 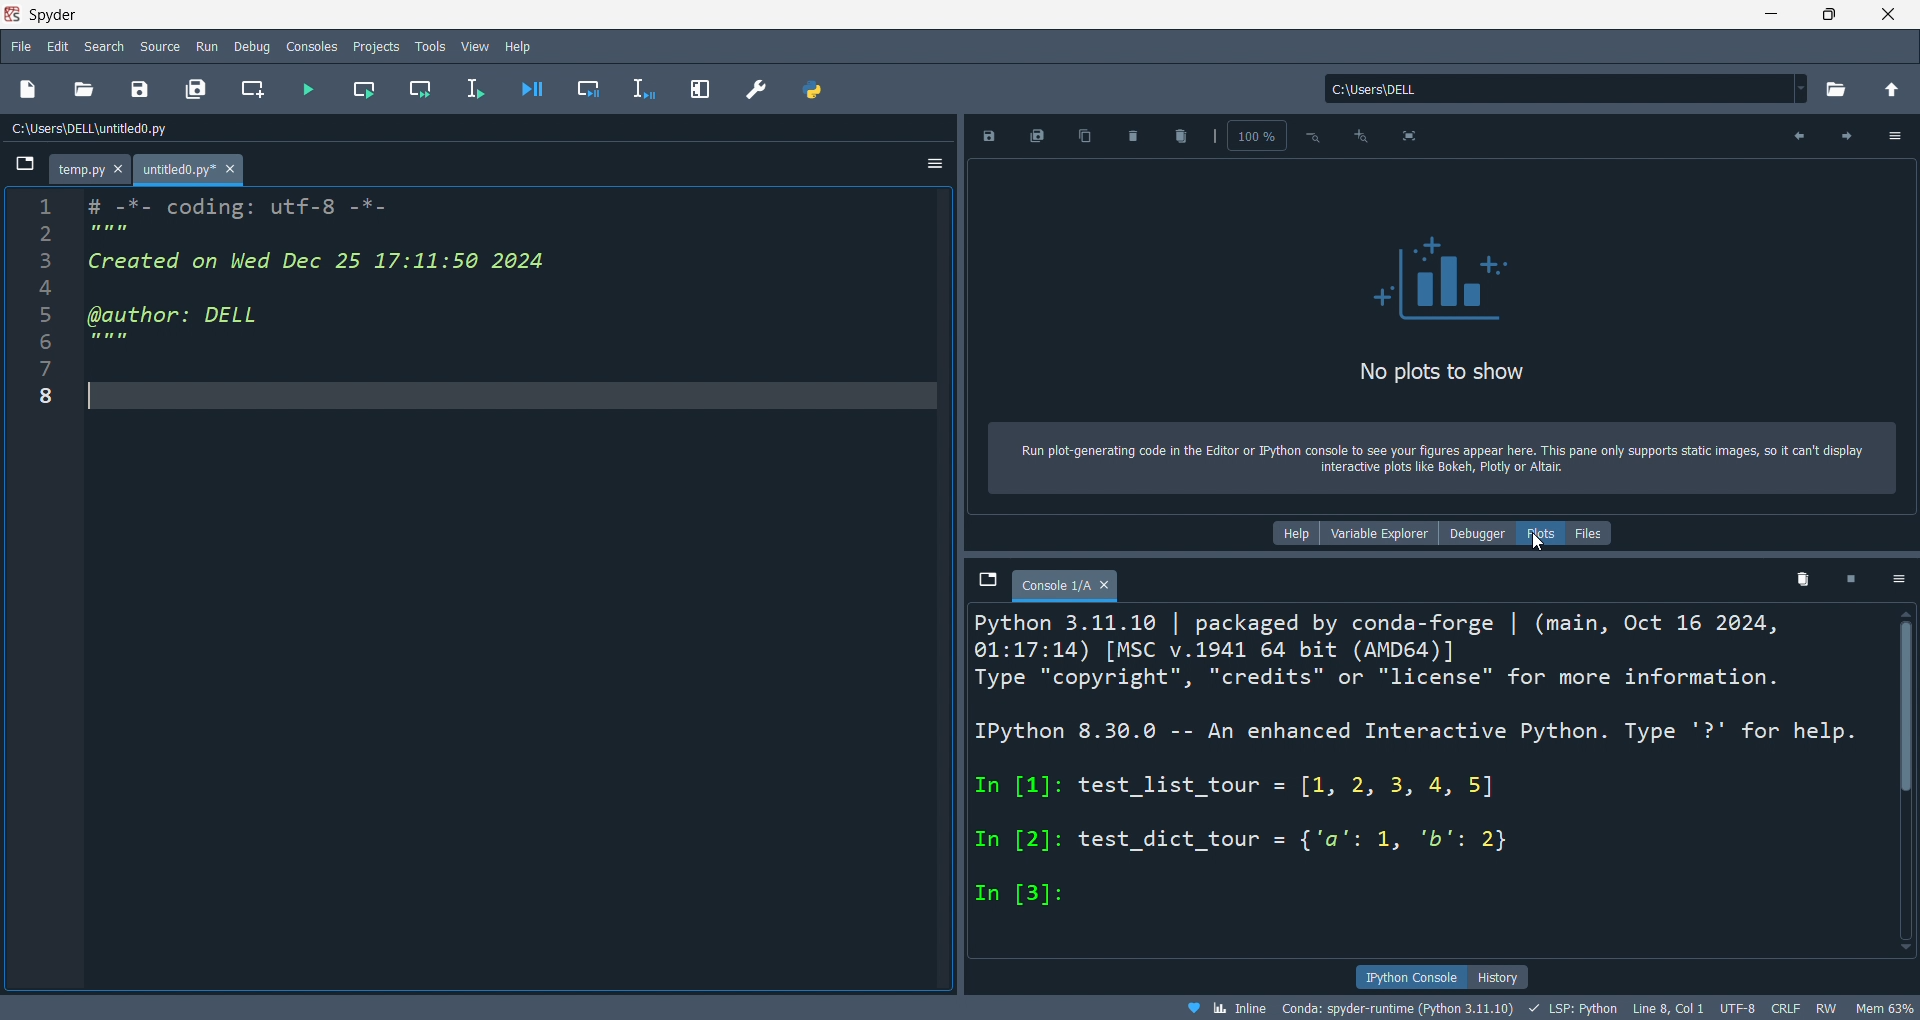 What do you see at coordinates (1083, 137) in the screenshot?
I see `copy all` at bounding box center [1083, 137].